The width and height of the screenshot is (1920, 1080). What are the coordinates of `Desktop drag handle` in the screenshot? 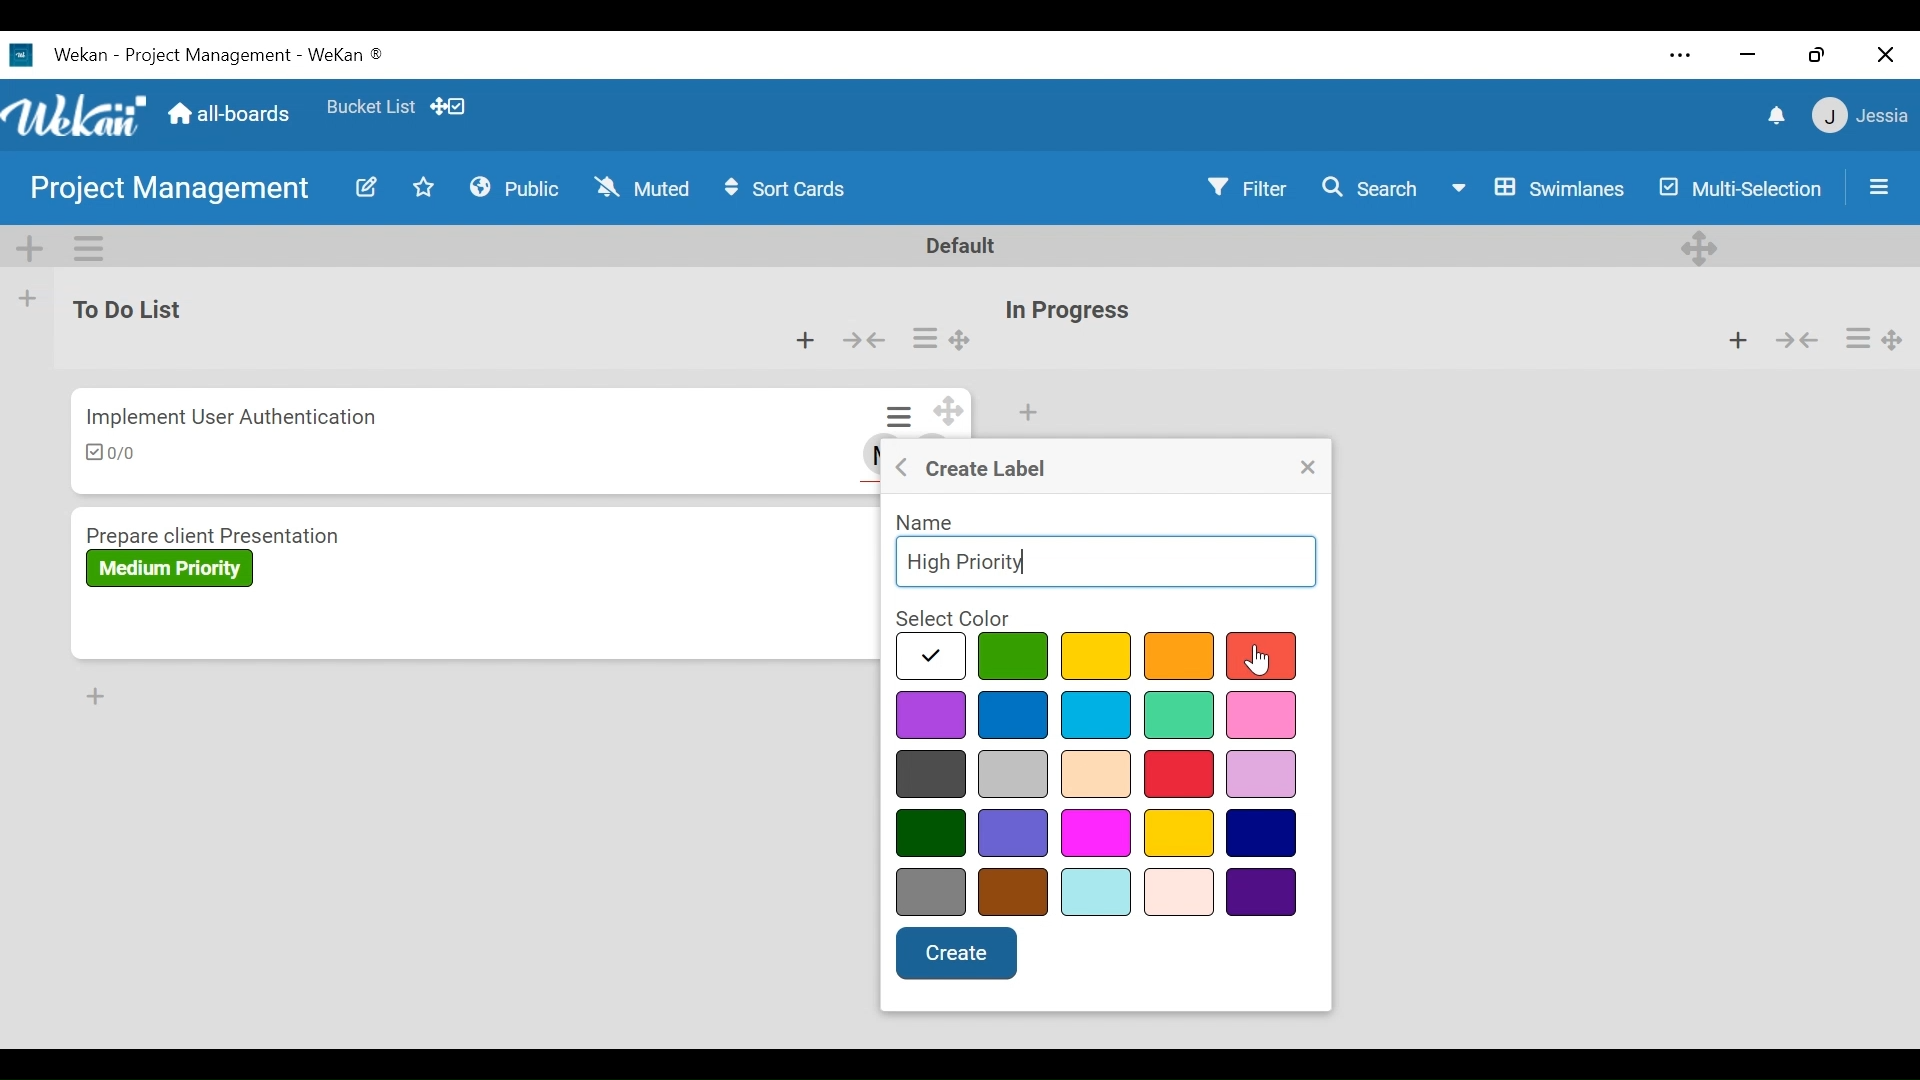 It's located at (961, 342).